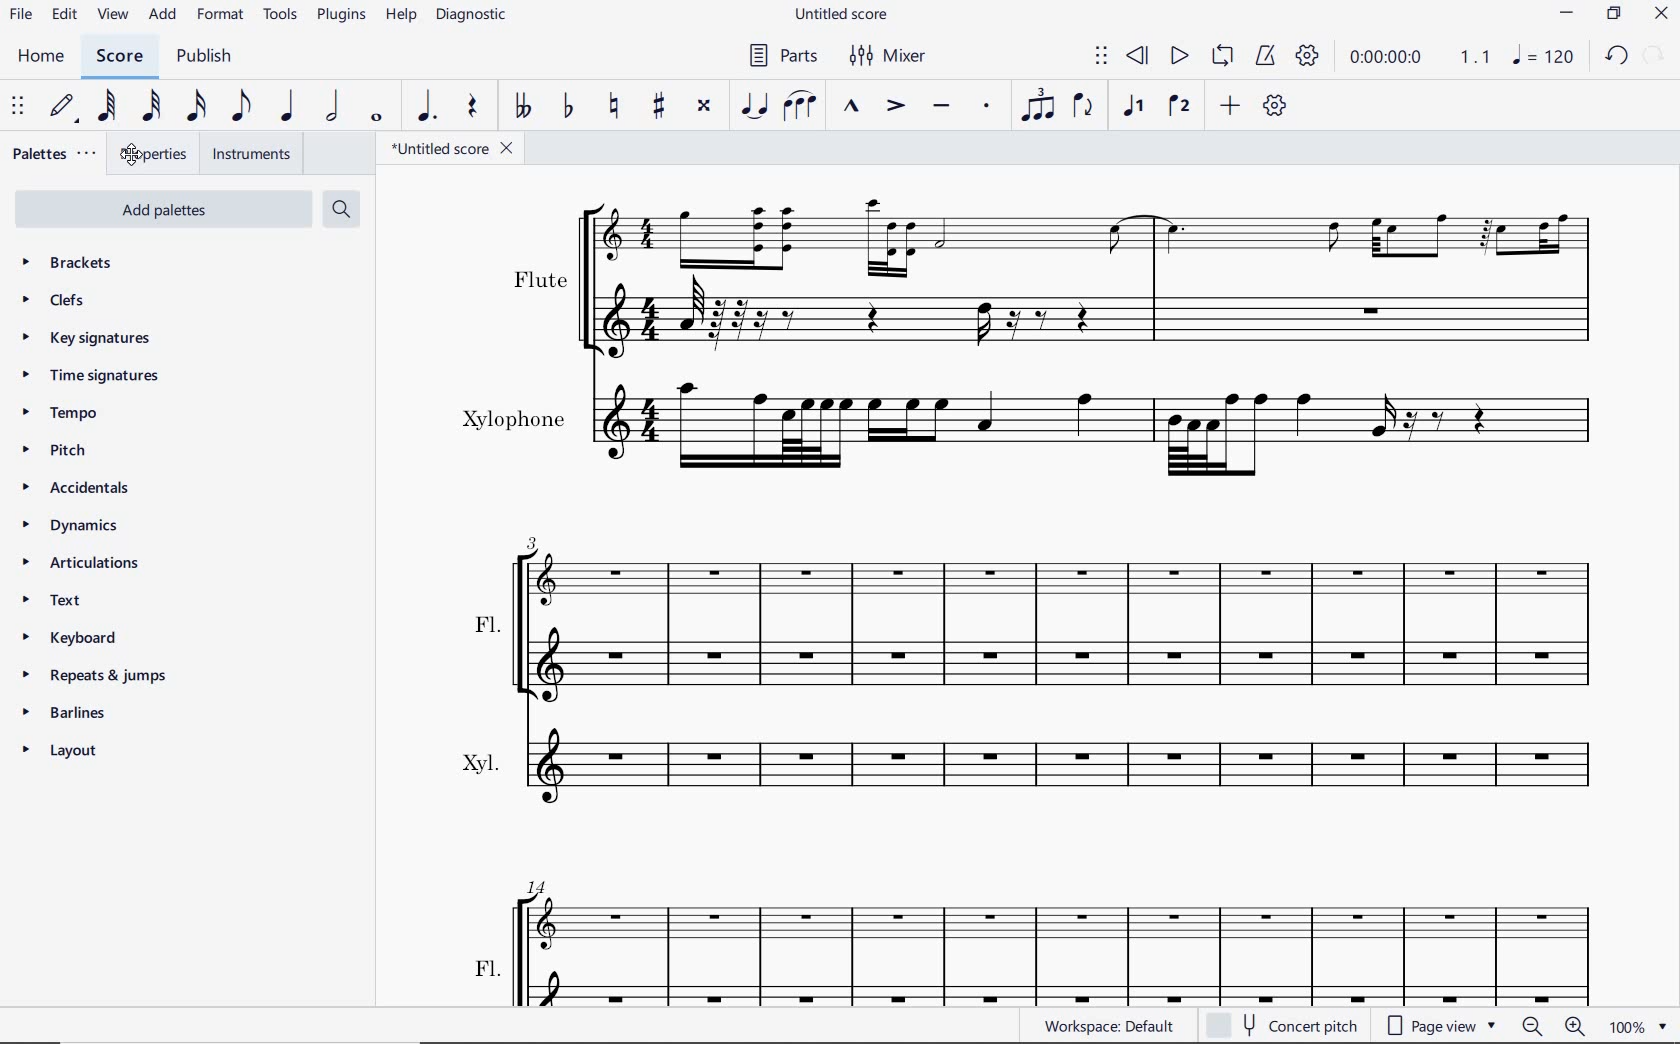  Describe the element at coordinates (63, 713) in the screenshot. I see `barlines` at that location.